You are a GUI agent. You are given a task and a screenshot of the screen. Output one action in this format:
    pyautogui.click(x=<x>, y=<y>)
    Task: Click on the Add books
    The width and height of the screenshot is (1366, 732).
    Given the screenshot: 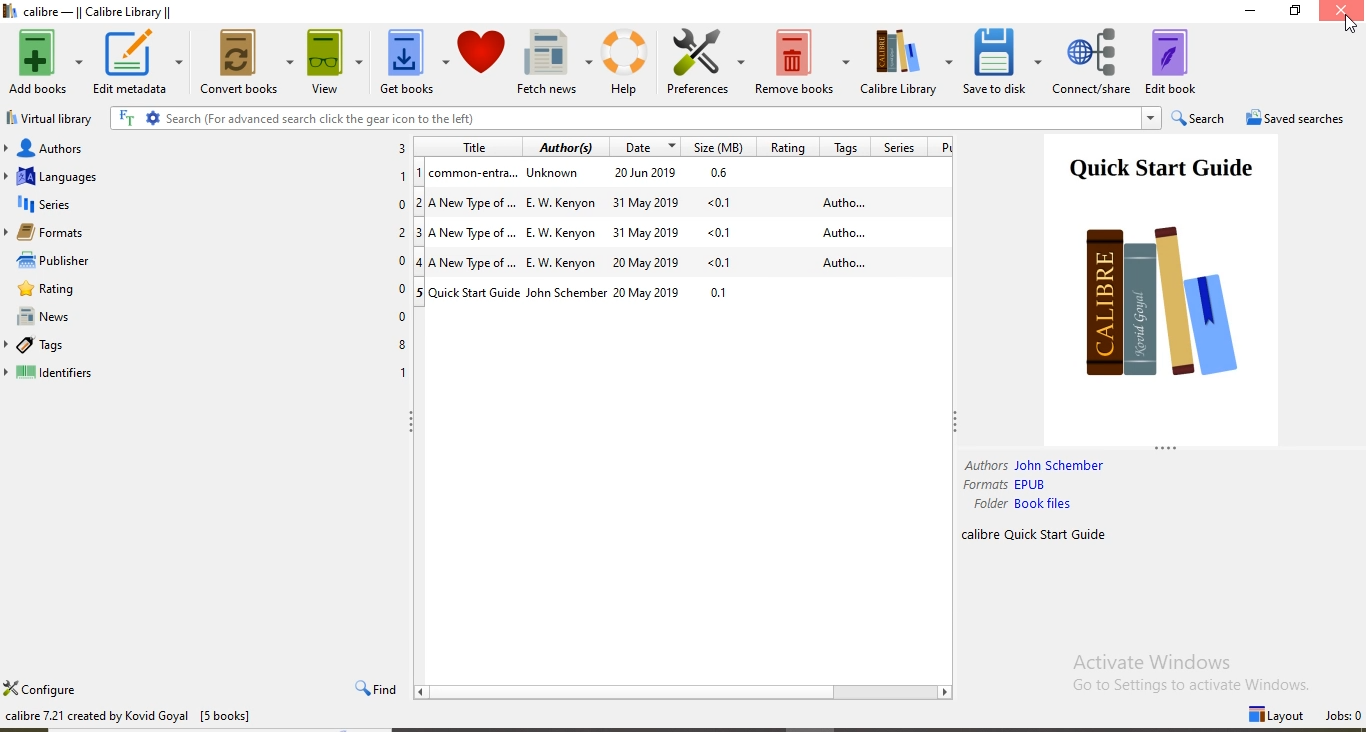 What is the action you would take?
    pyautogui.click(x=48, y=62)
    